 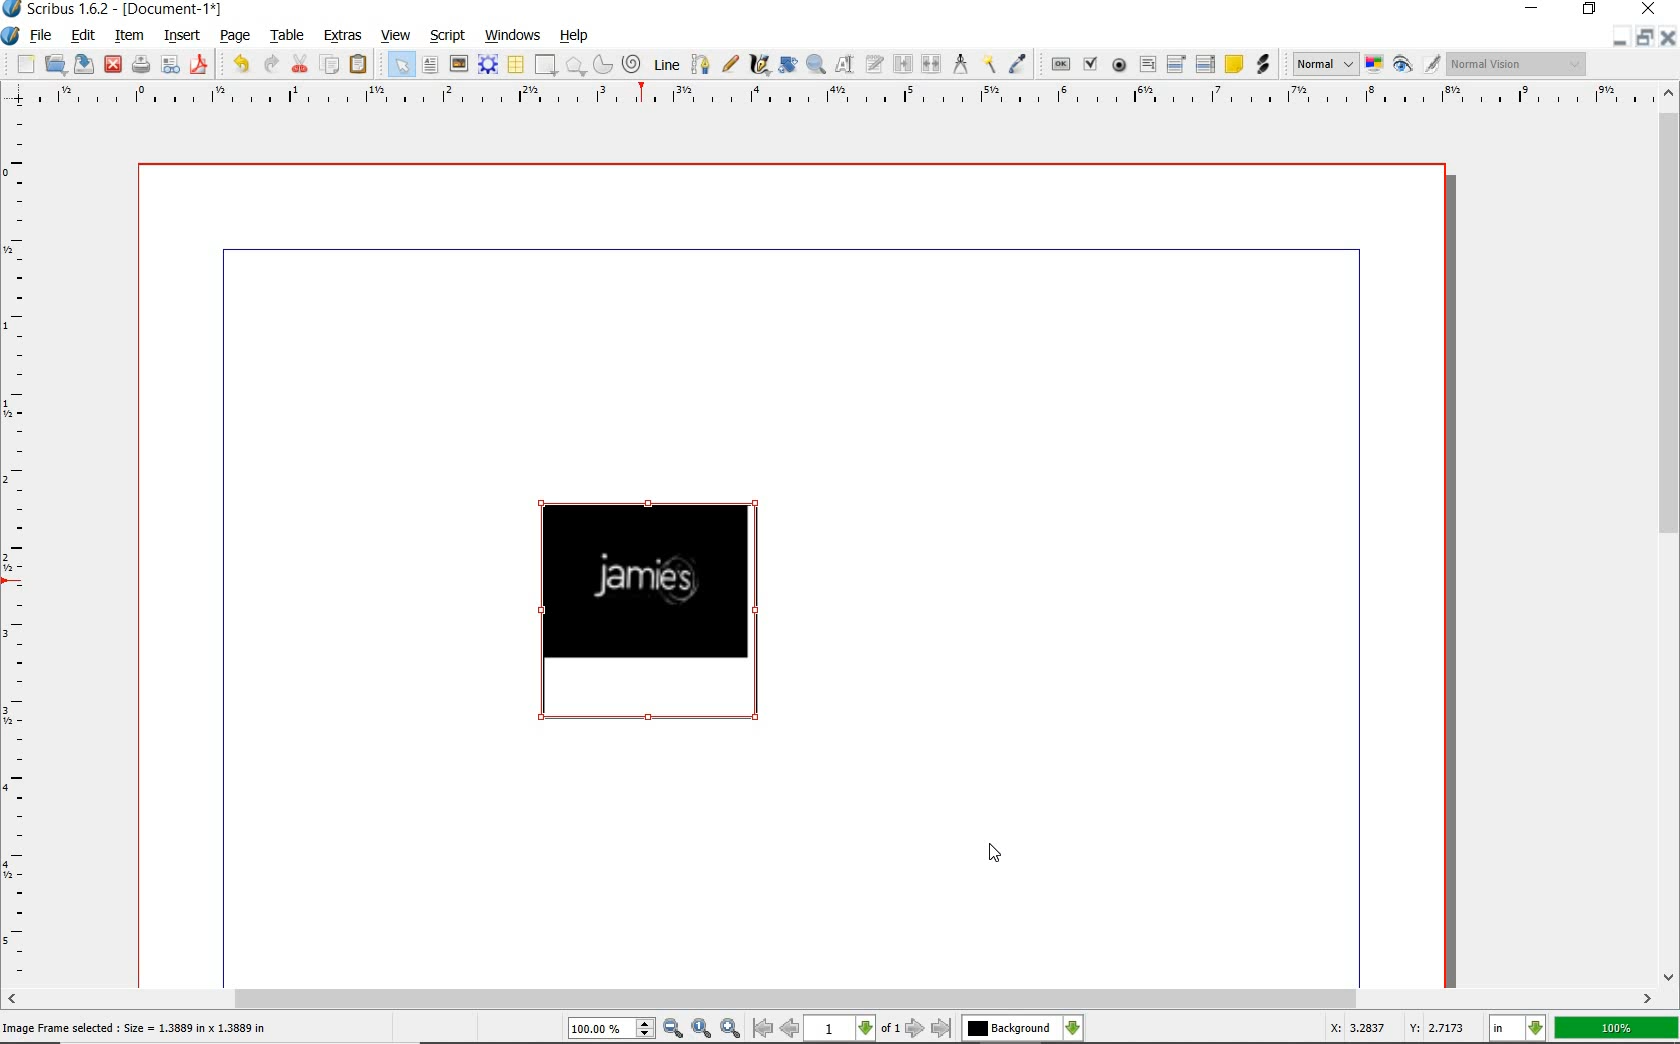 What do you see at coordinates (830, 998) in the screenshot?
I see `Scroll bar` at bounding box center [830, 998].